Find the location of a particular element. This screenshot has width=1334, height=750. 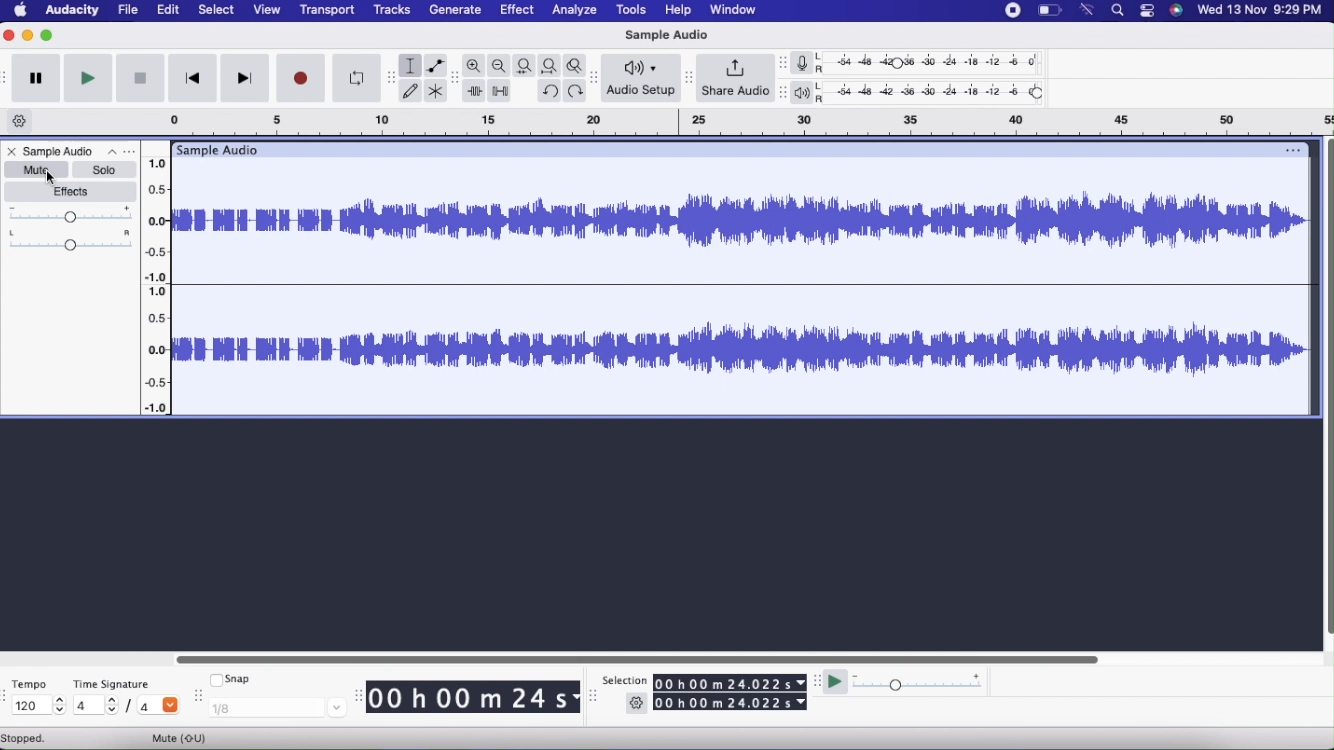

Adjust is located at coordinates (783, 63).